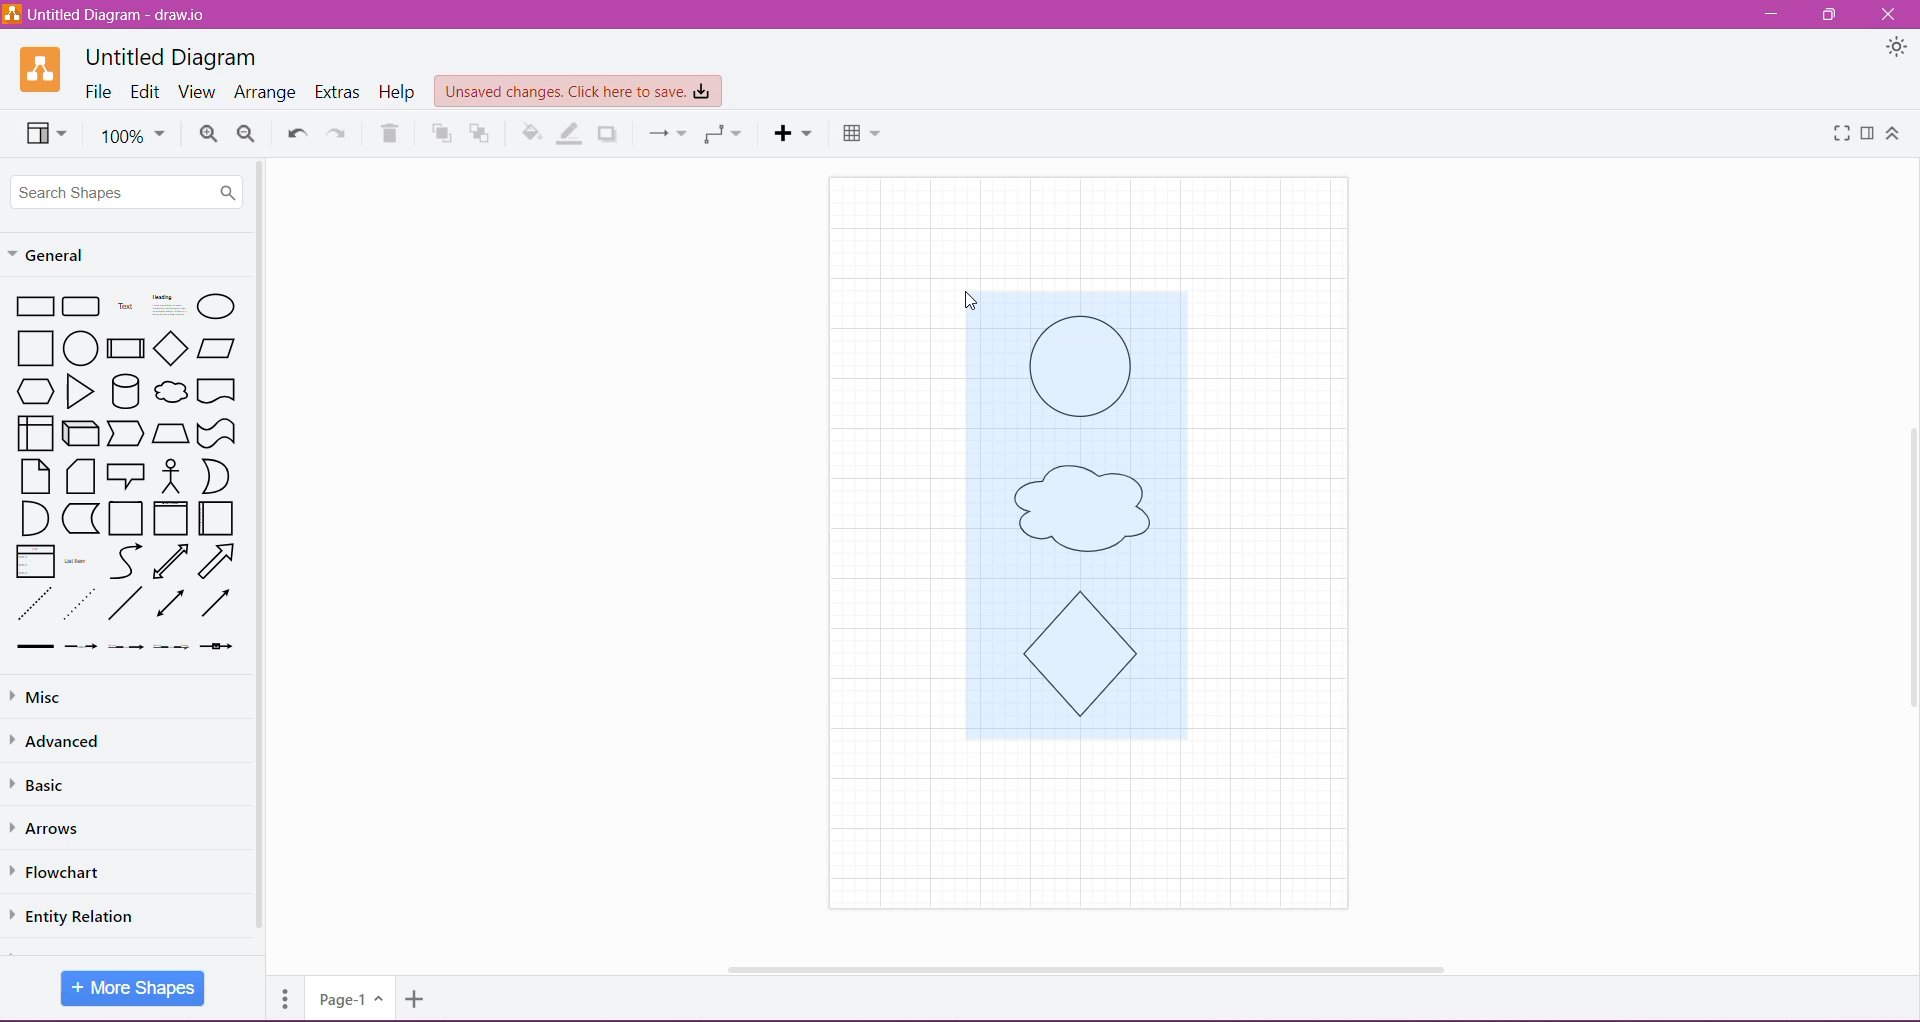  What do you see at coordinates (532, 133) in the screenshot?
I see `Fill Color` at bounding box center [532, 133].